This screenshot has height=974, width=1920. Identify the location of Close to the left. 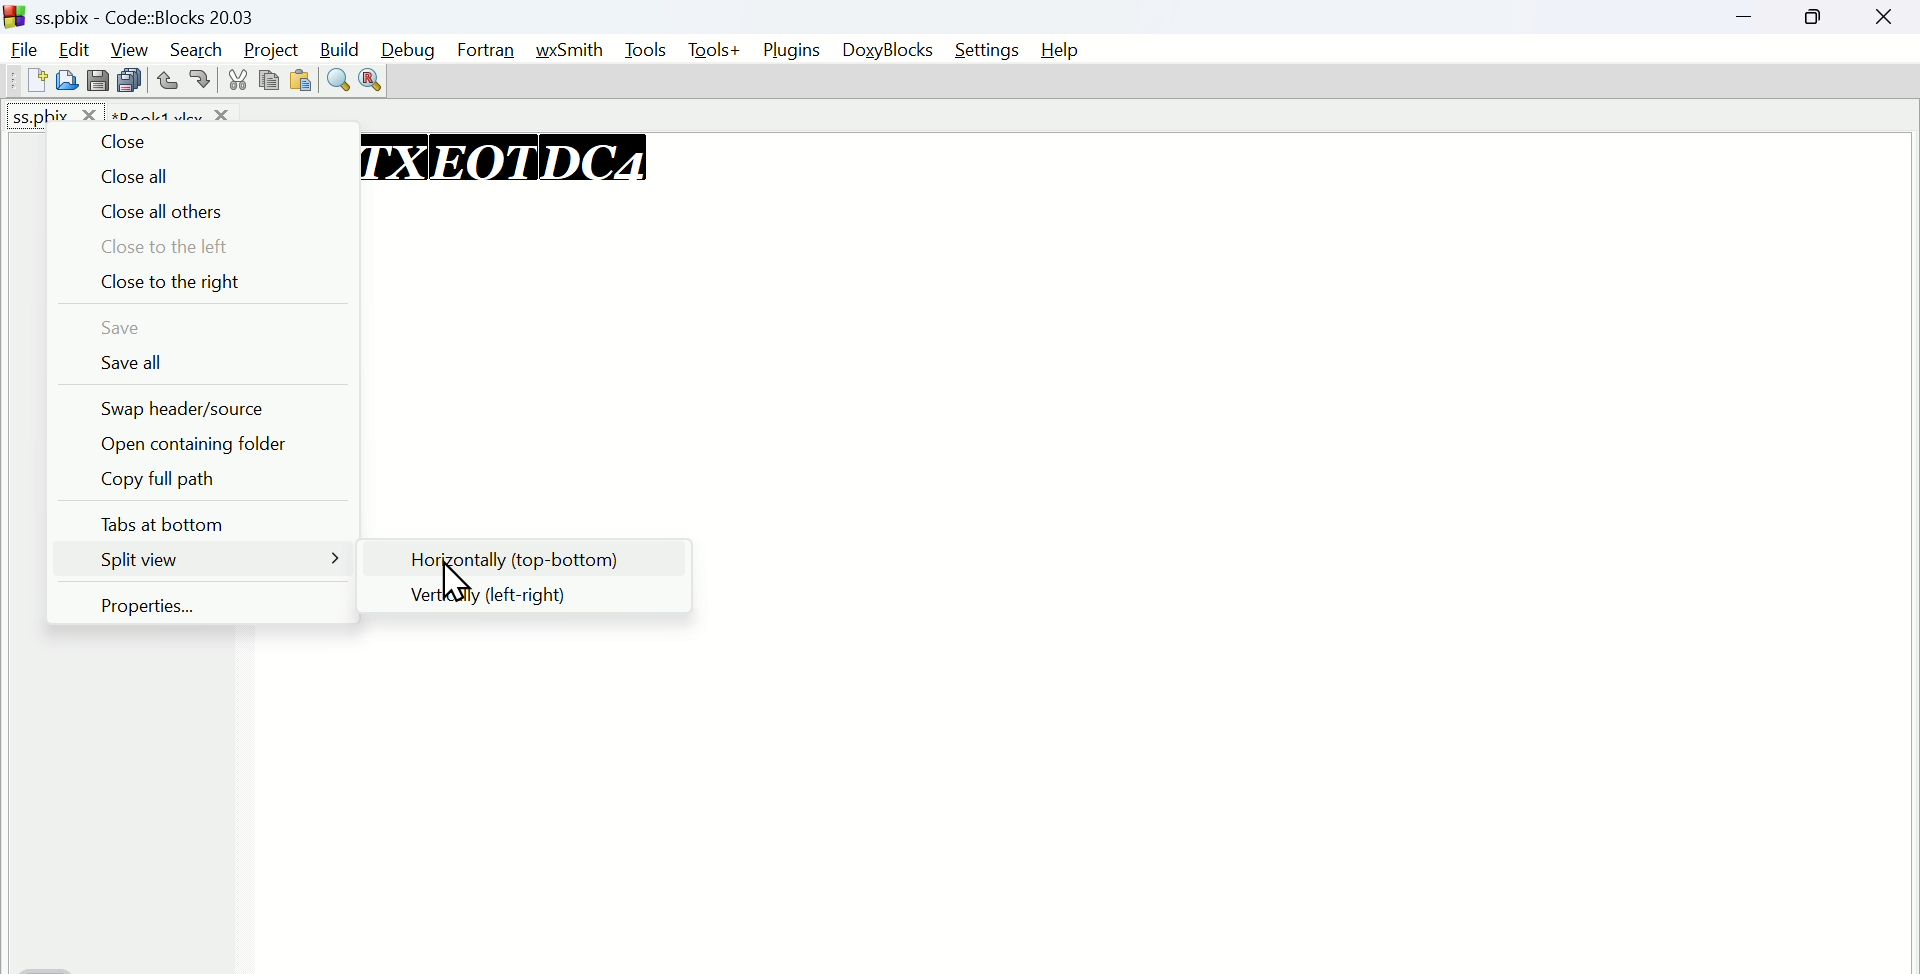
(201, 247).